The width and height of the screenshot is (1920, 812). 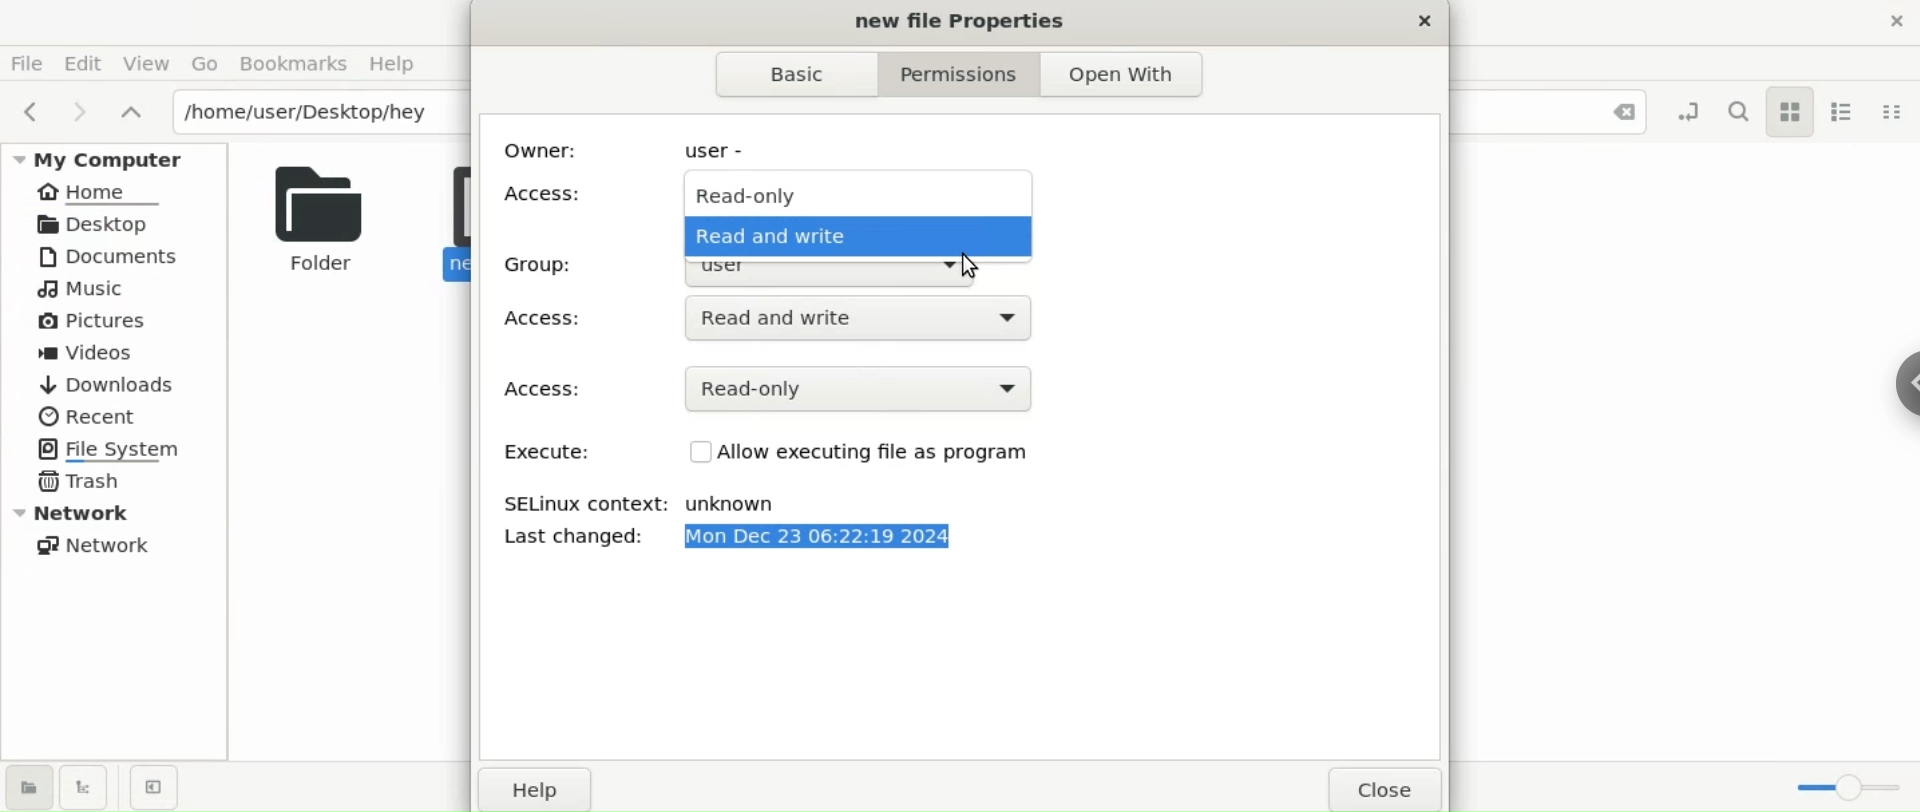 What do you see at coordinates (292, 64) in the screenshot?
I see `Bookmarks` at bounding box center [292, 64].